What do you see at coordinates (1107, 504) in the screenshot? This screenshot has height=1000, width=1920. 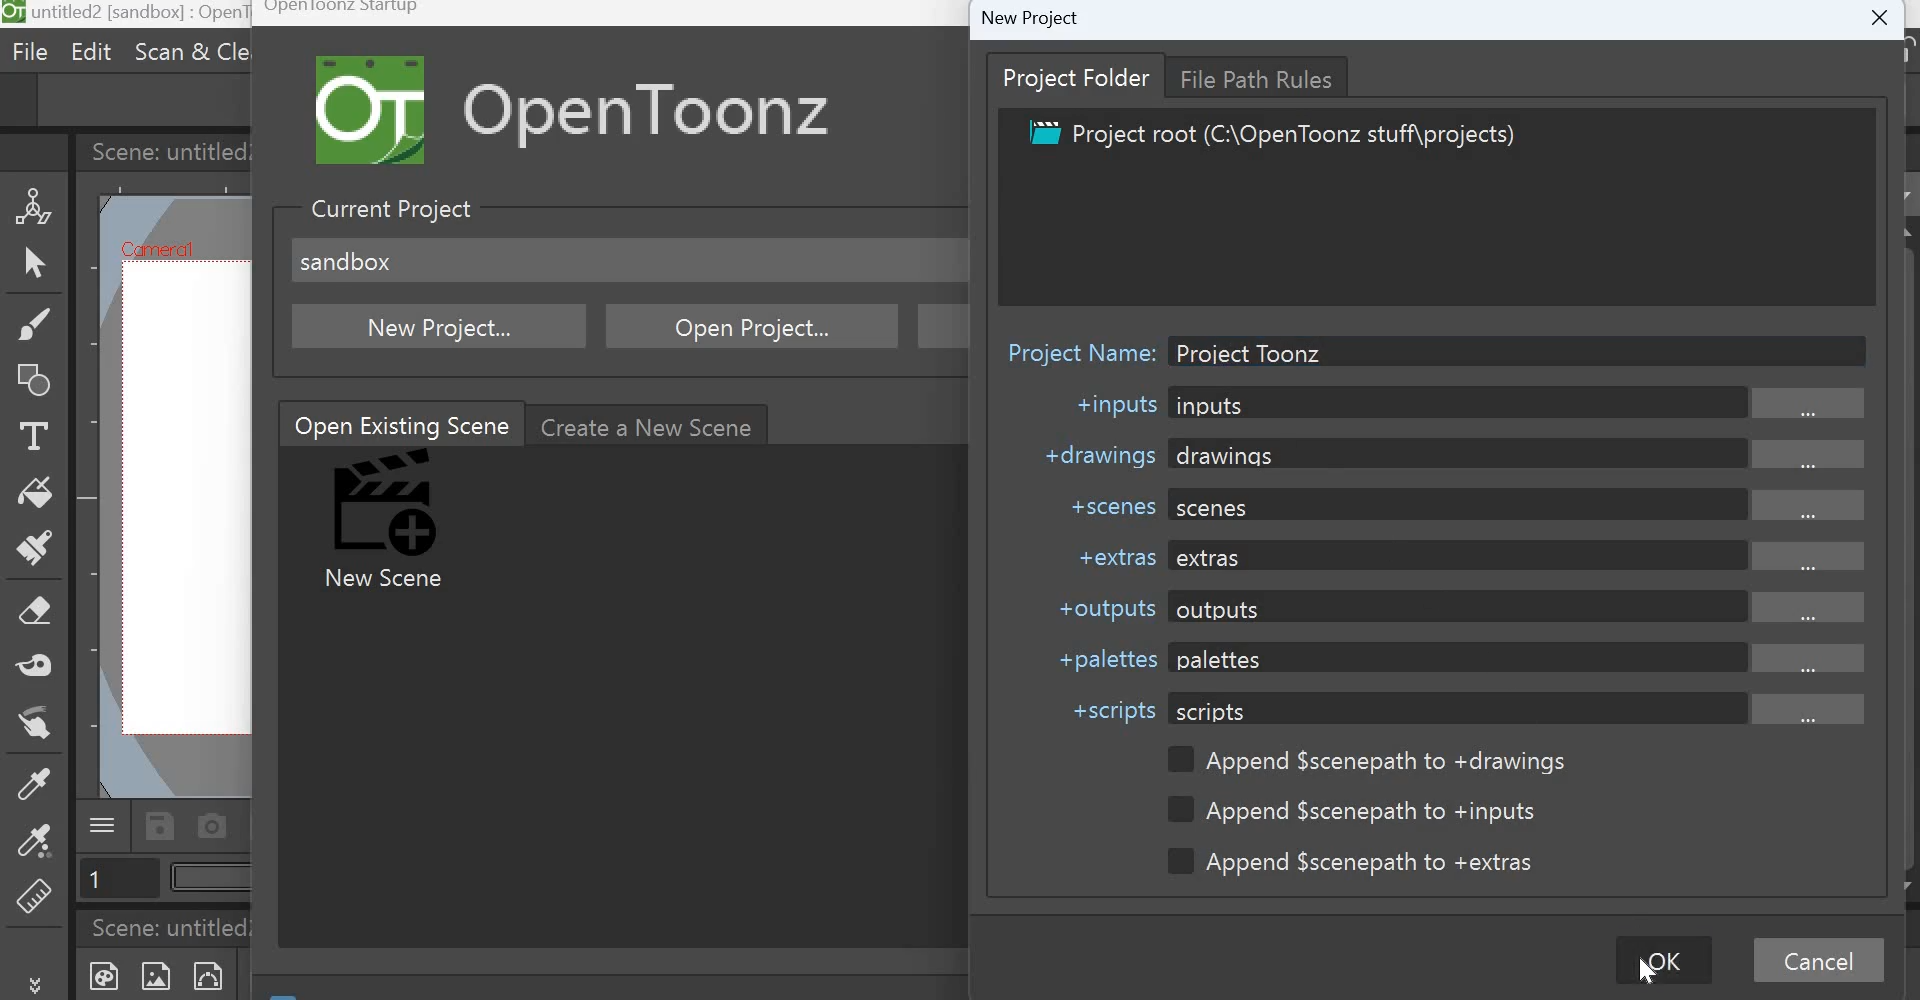 I see `+scenes` at bounding box center [1107, 504].